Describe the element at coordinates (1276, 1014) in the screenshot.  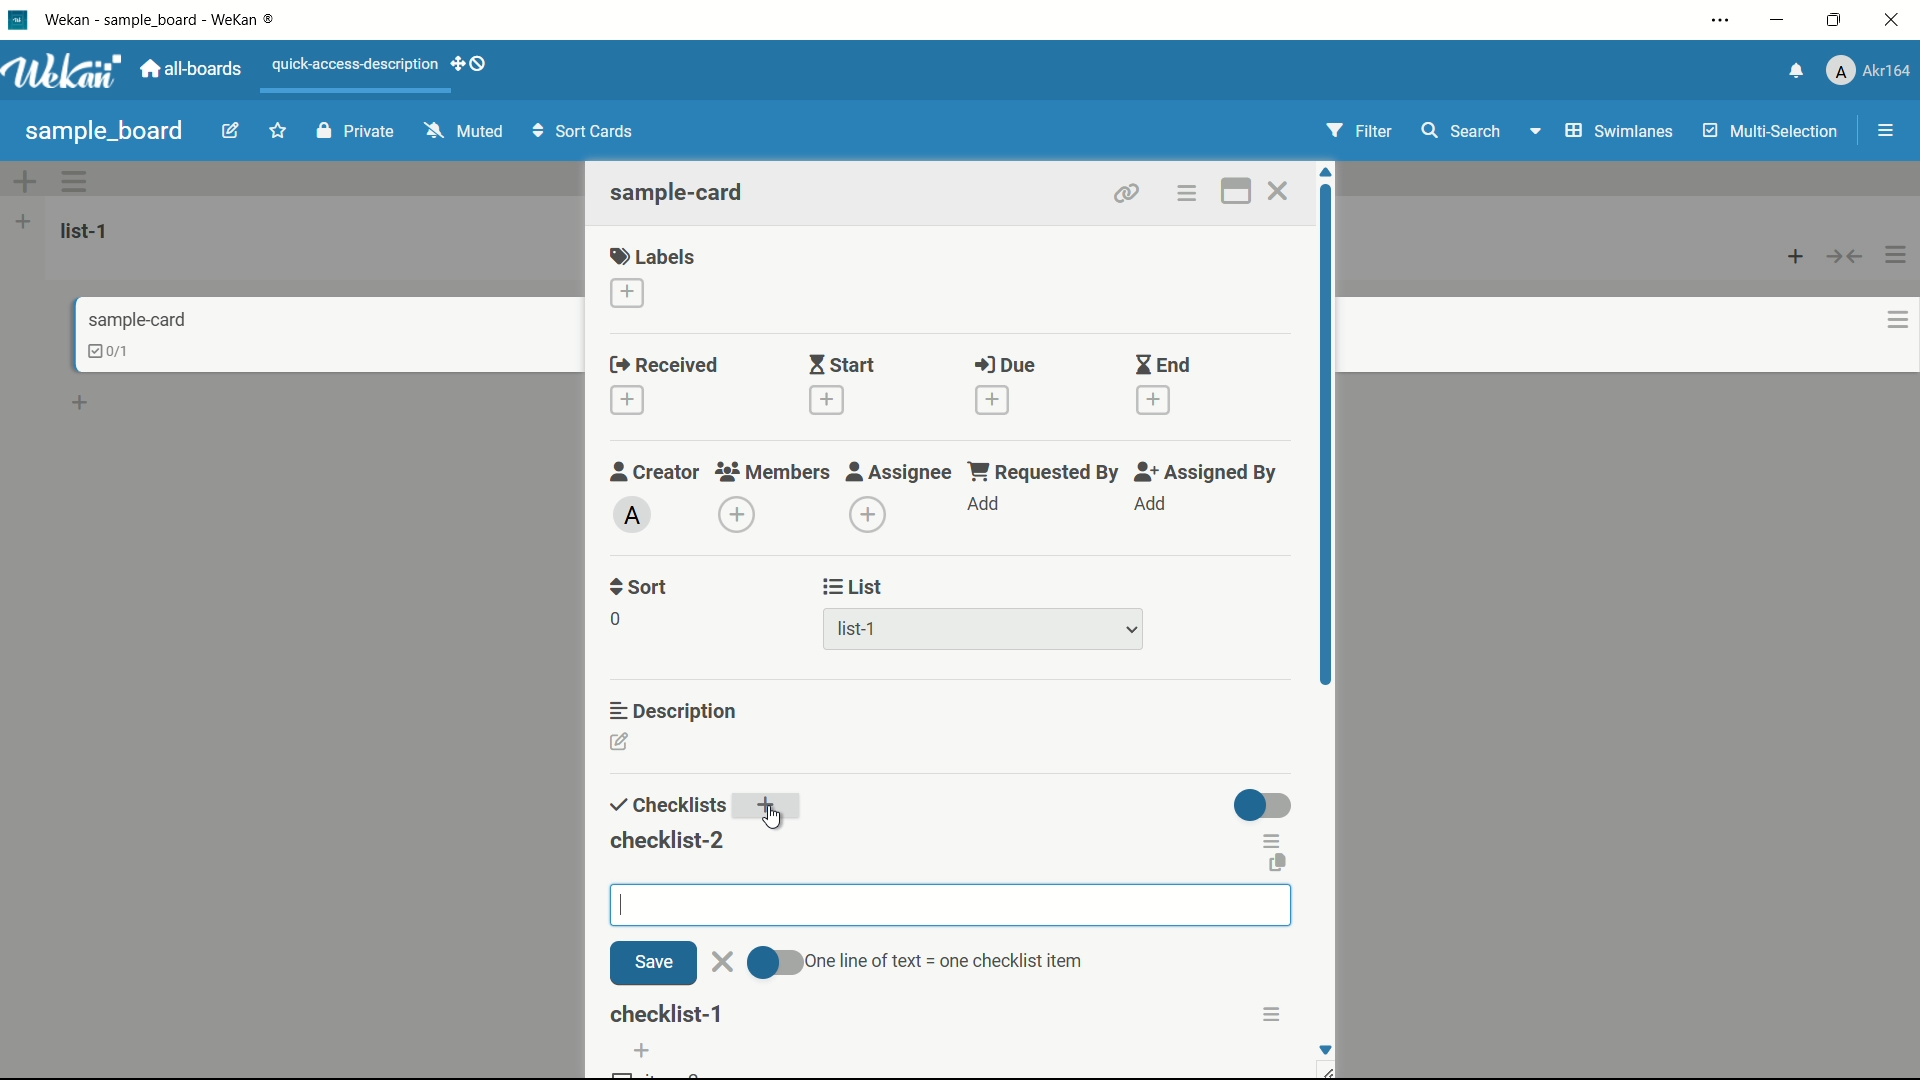
I see `options` at that location.